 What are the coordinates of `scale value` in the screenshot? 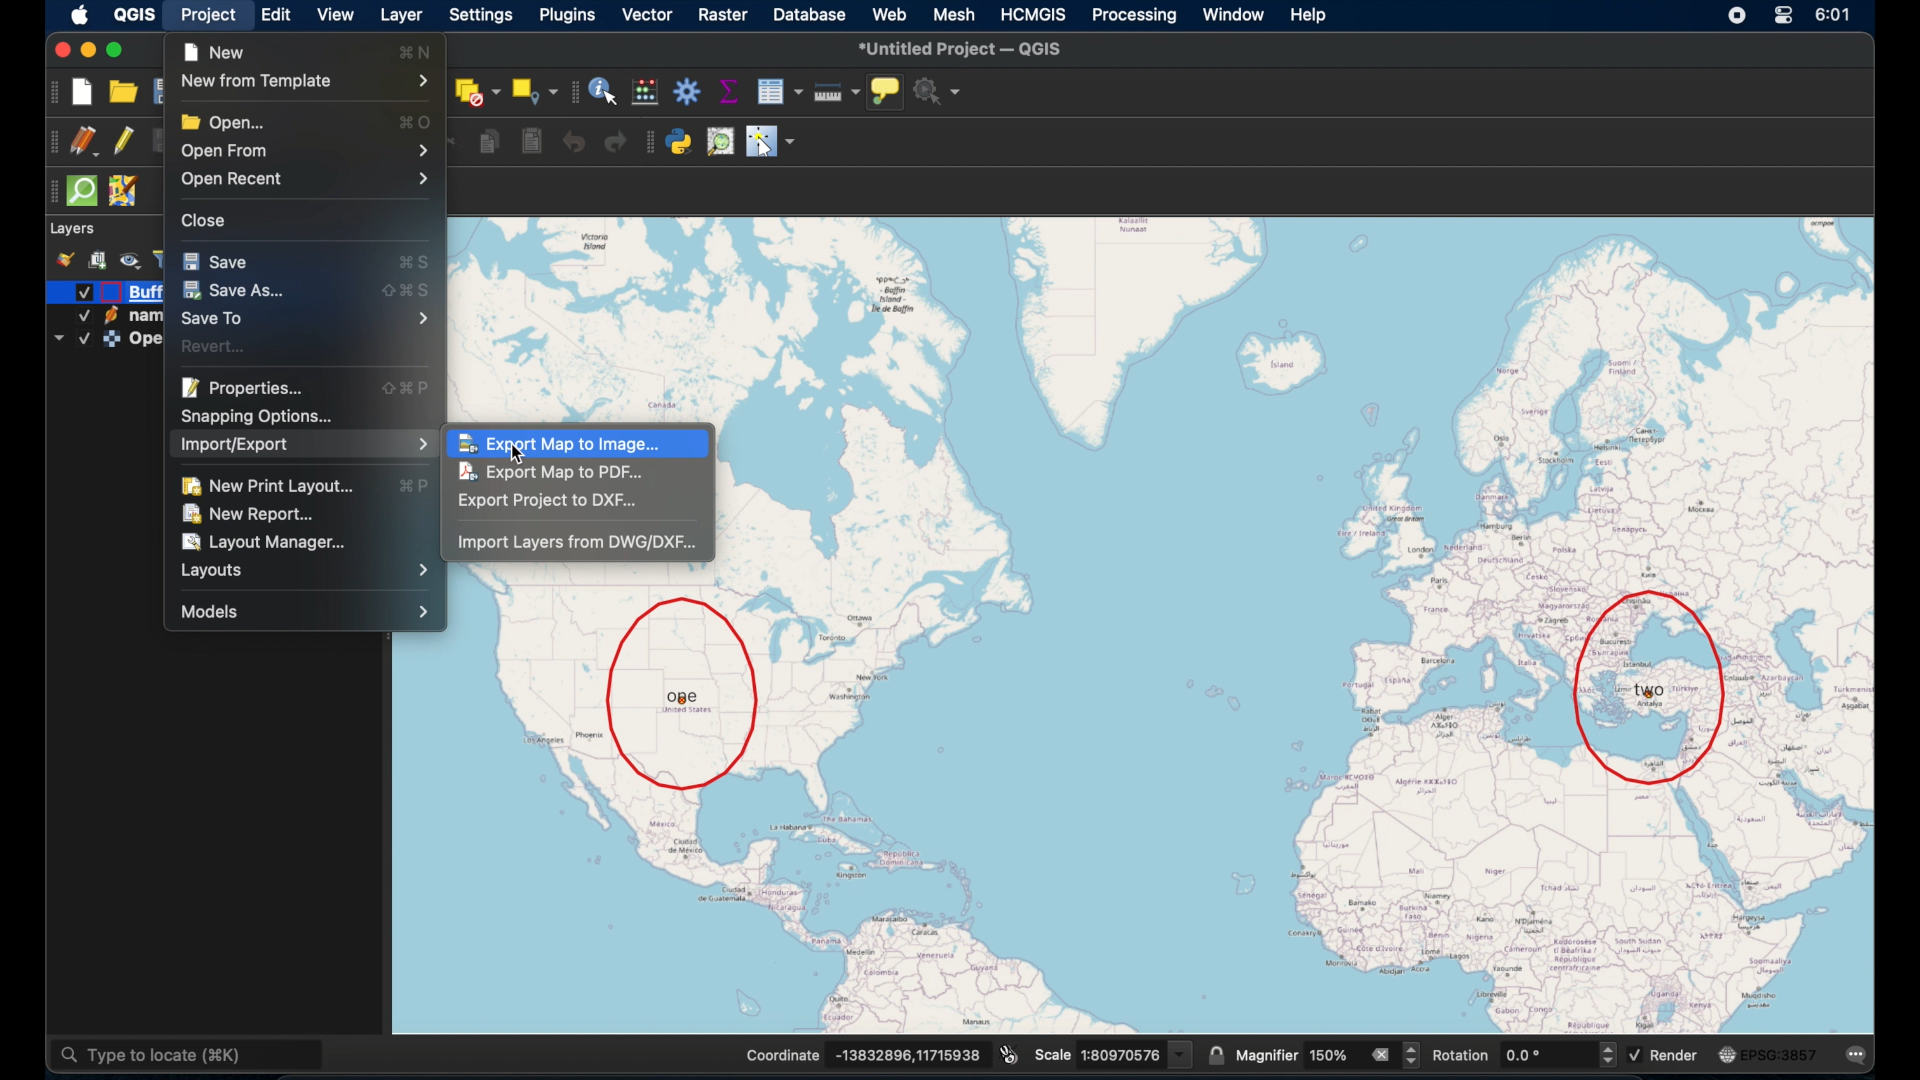 It's located at (1136, 1052).